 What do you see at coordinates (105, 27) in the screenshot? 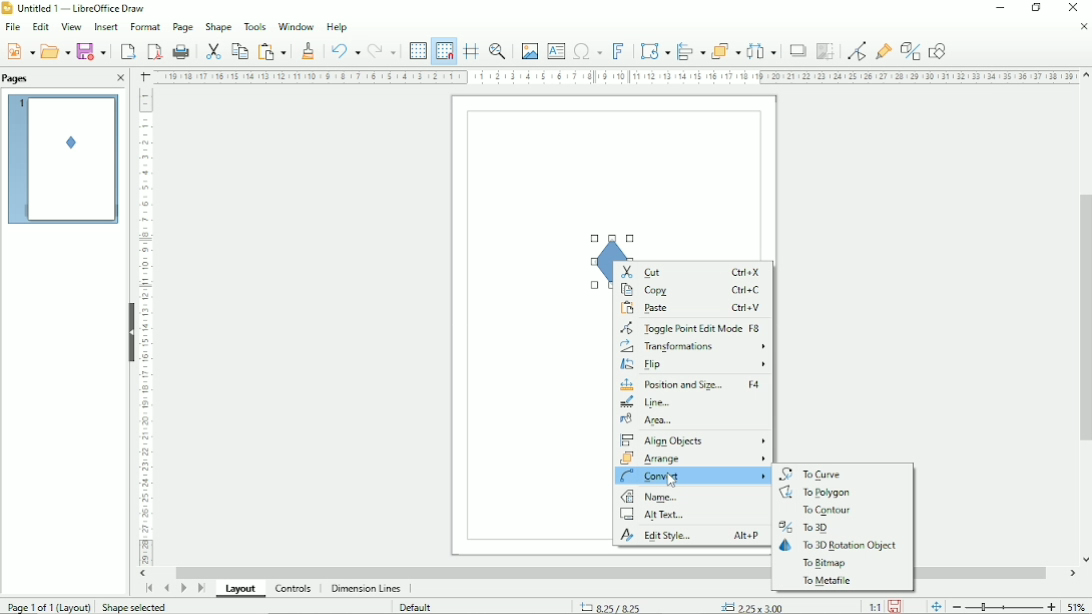
I see `Insert` at bounding box center [105, 27].